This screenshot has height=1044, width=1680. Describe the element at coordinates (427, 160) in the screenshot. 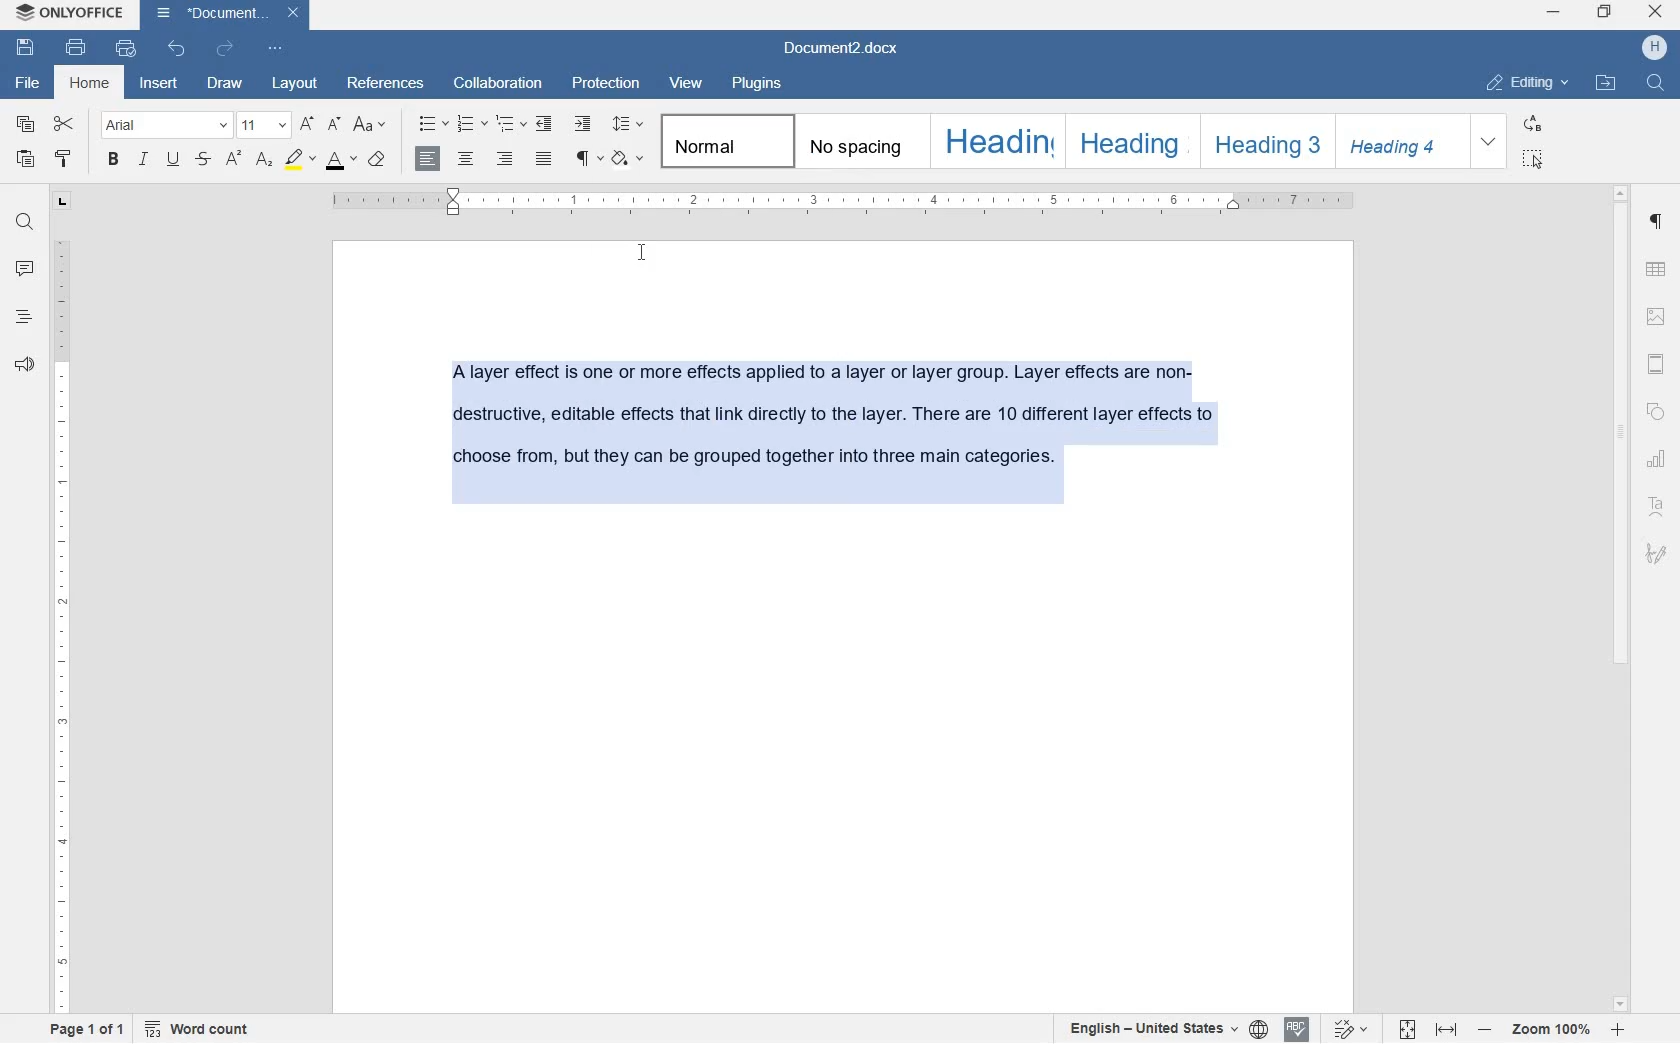

I see `align right` at that location.